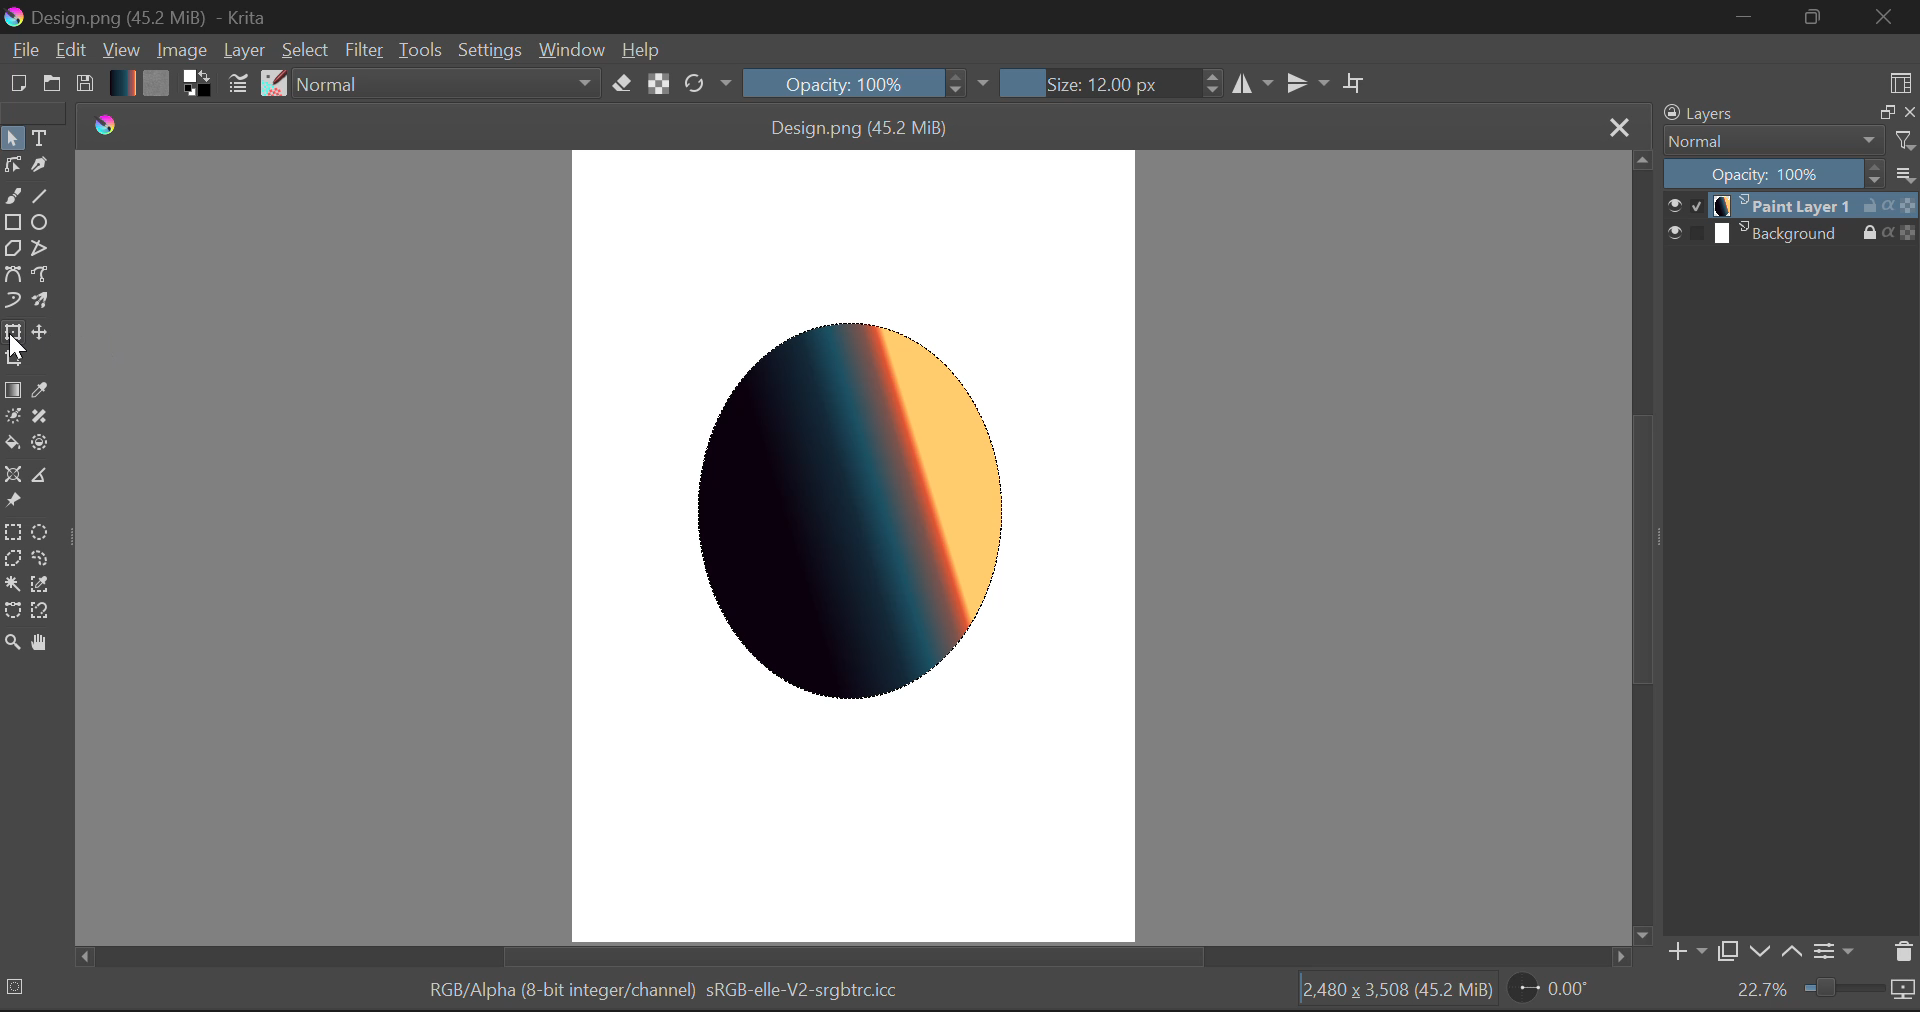  I want to click on Crop, so click(1355, 80).